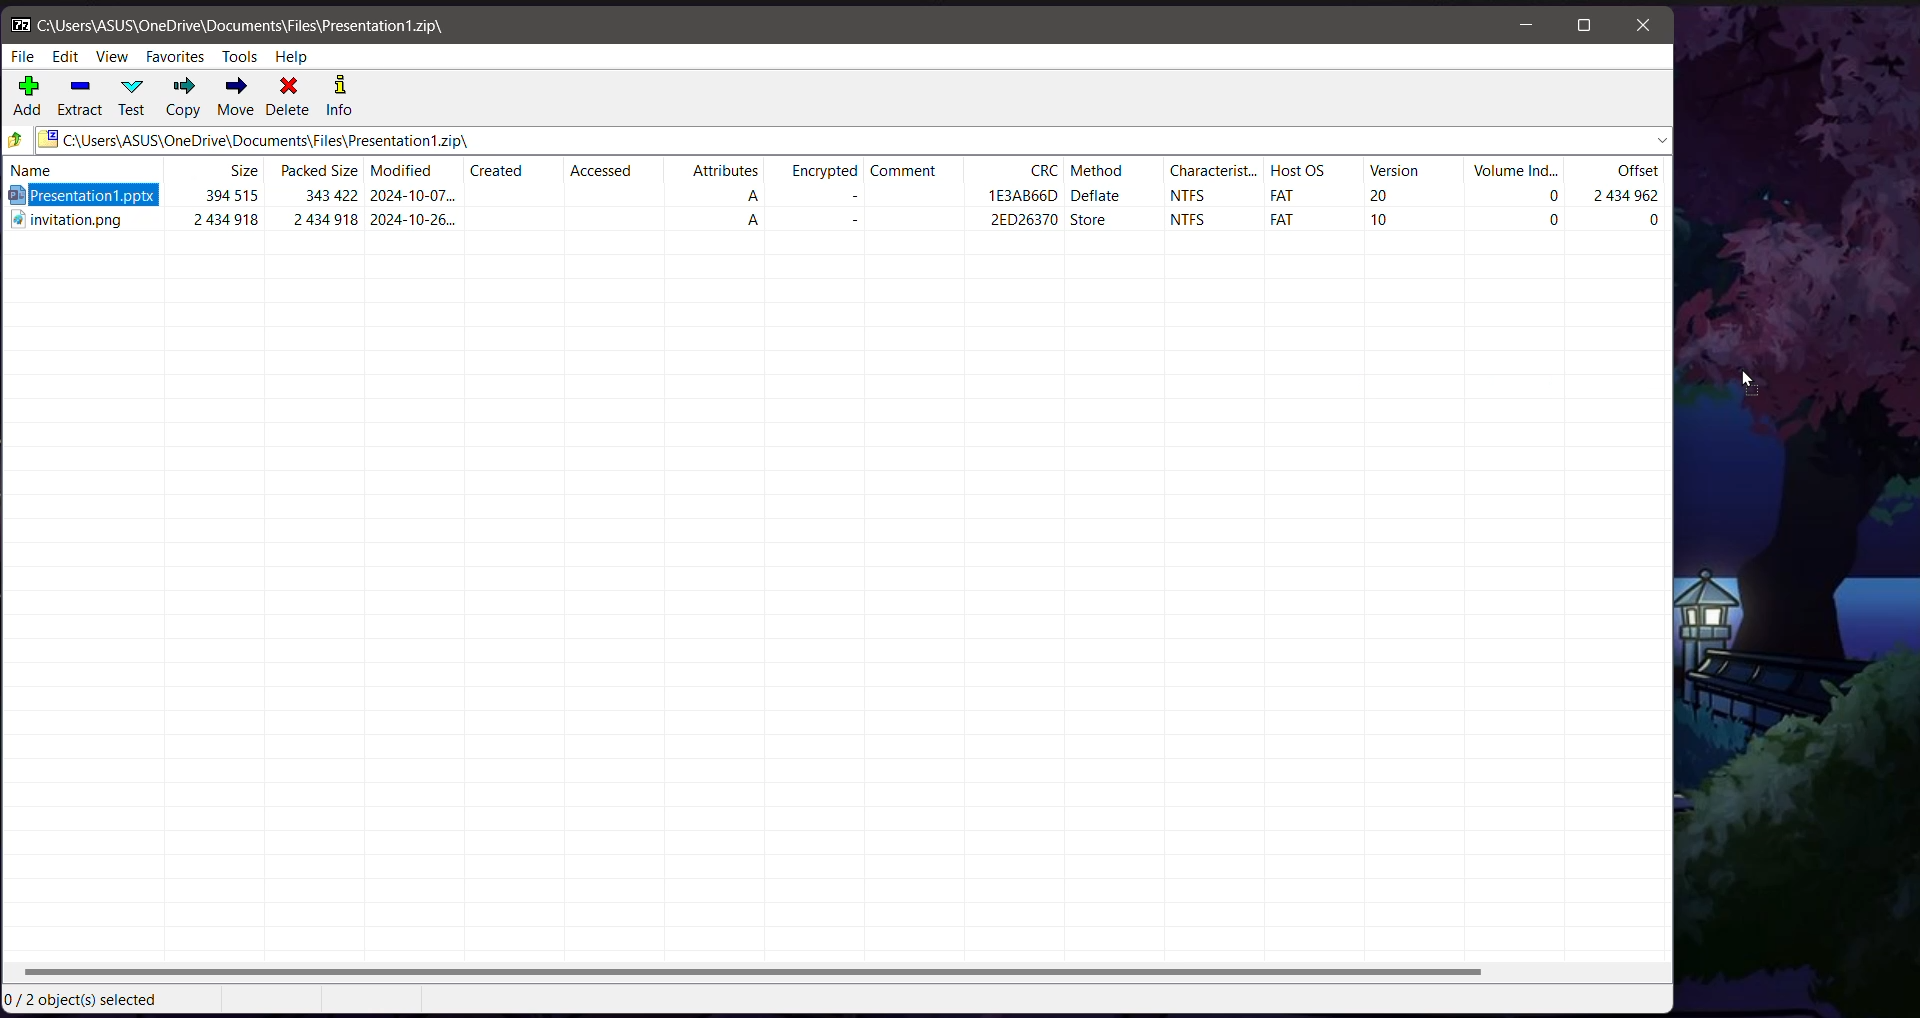 This screenshot has width=1920, height=1018. What do you see at coordinates (1390, 223) in the screenshot?
I see `10` at bounding box center [1390, 223].